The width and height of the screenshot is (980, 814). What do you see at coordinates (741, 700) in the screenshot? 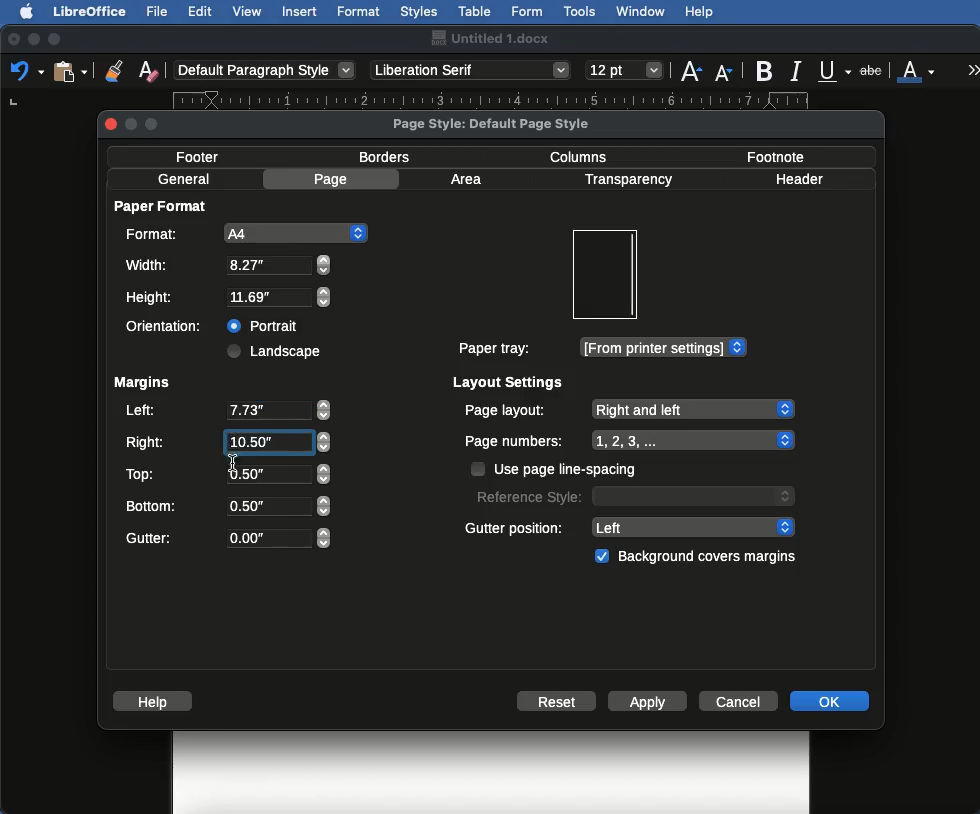
I see `Cancel` at bounding box center [741, 700].